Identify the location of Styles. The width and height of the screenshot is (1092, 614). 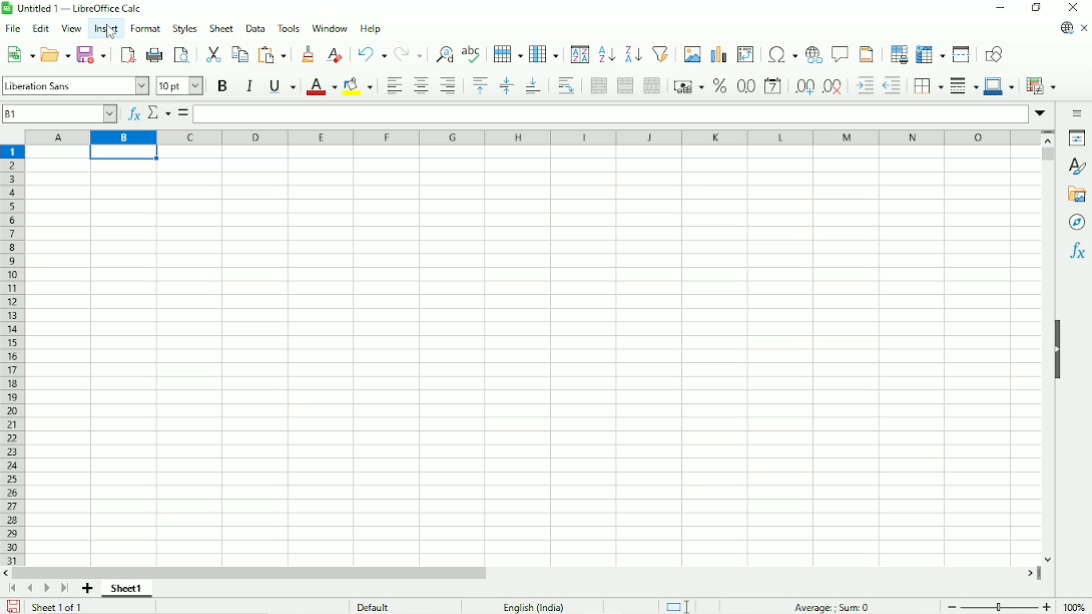
(1079, 165).